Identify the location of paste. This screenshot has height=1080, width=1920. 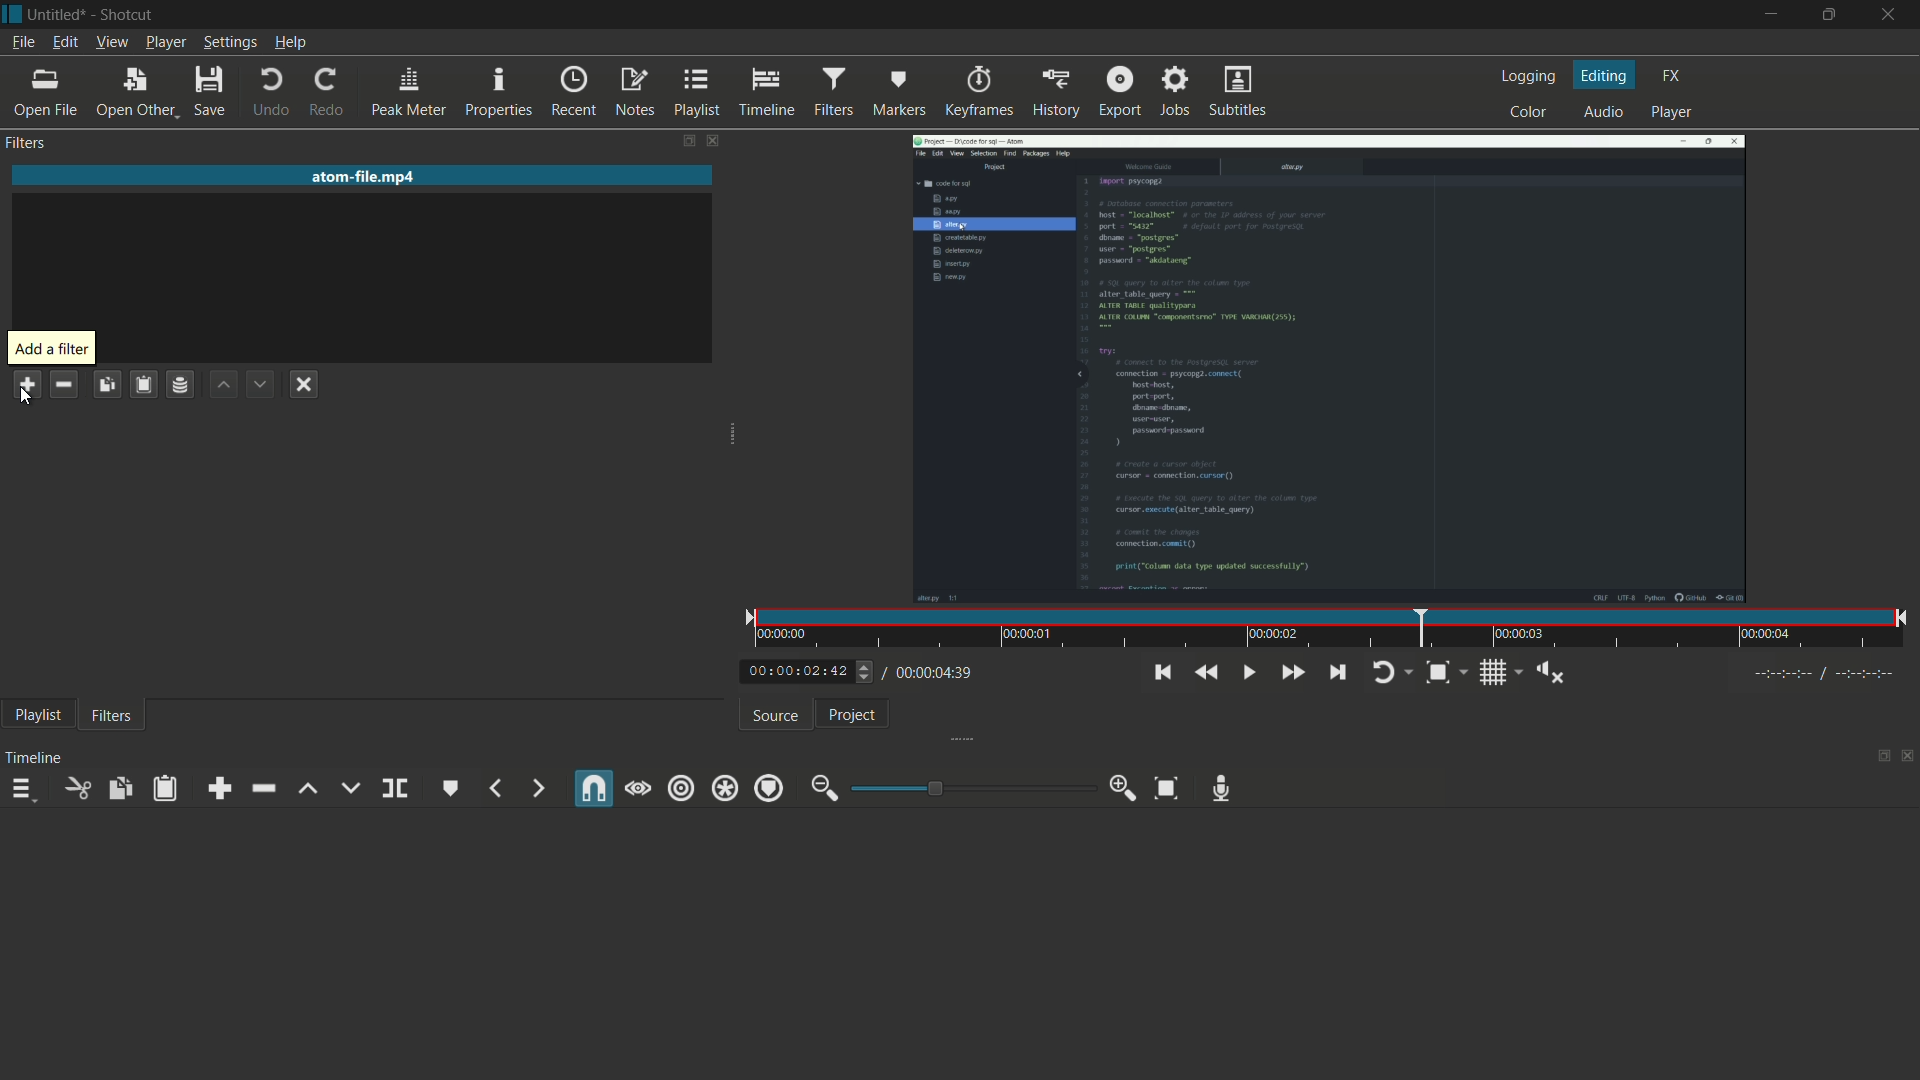
(145, 385).